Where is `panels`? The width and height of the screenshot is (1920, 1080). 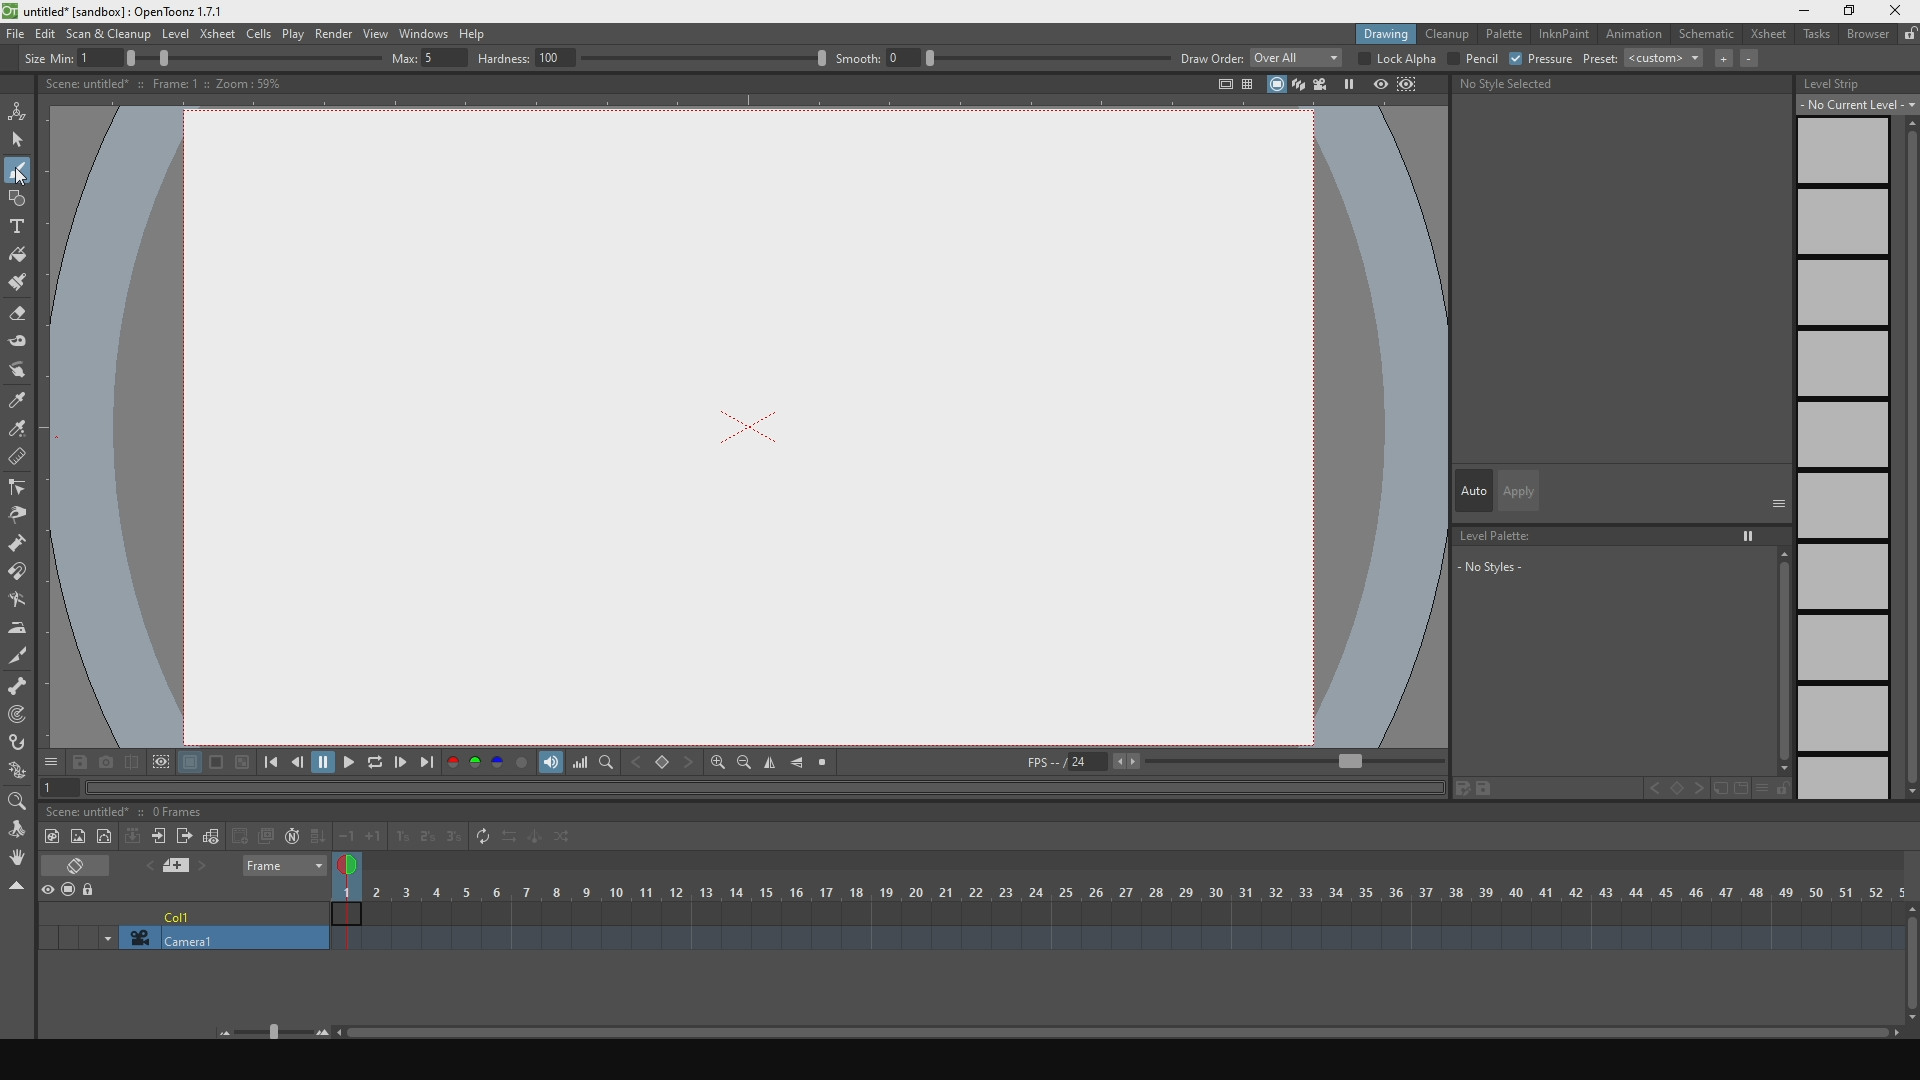 panels is located at coordinates (1248, 87).